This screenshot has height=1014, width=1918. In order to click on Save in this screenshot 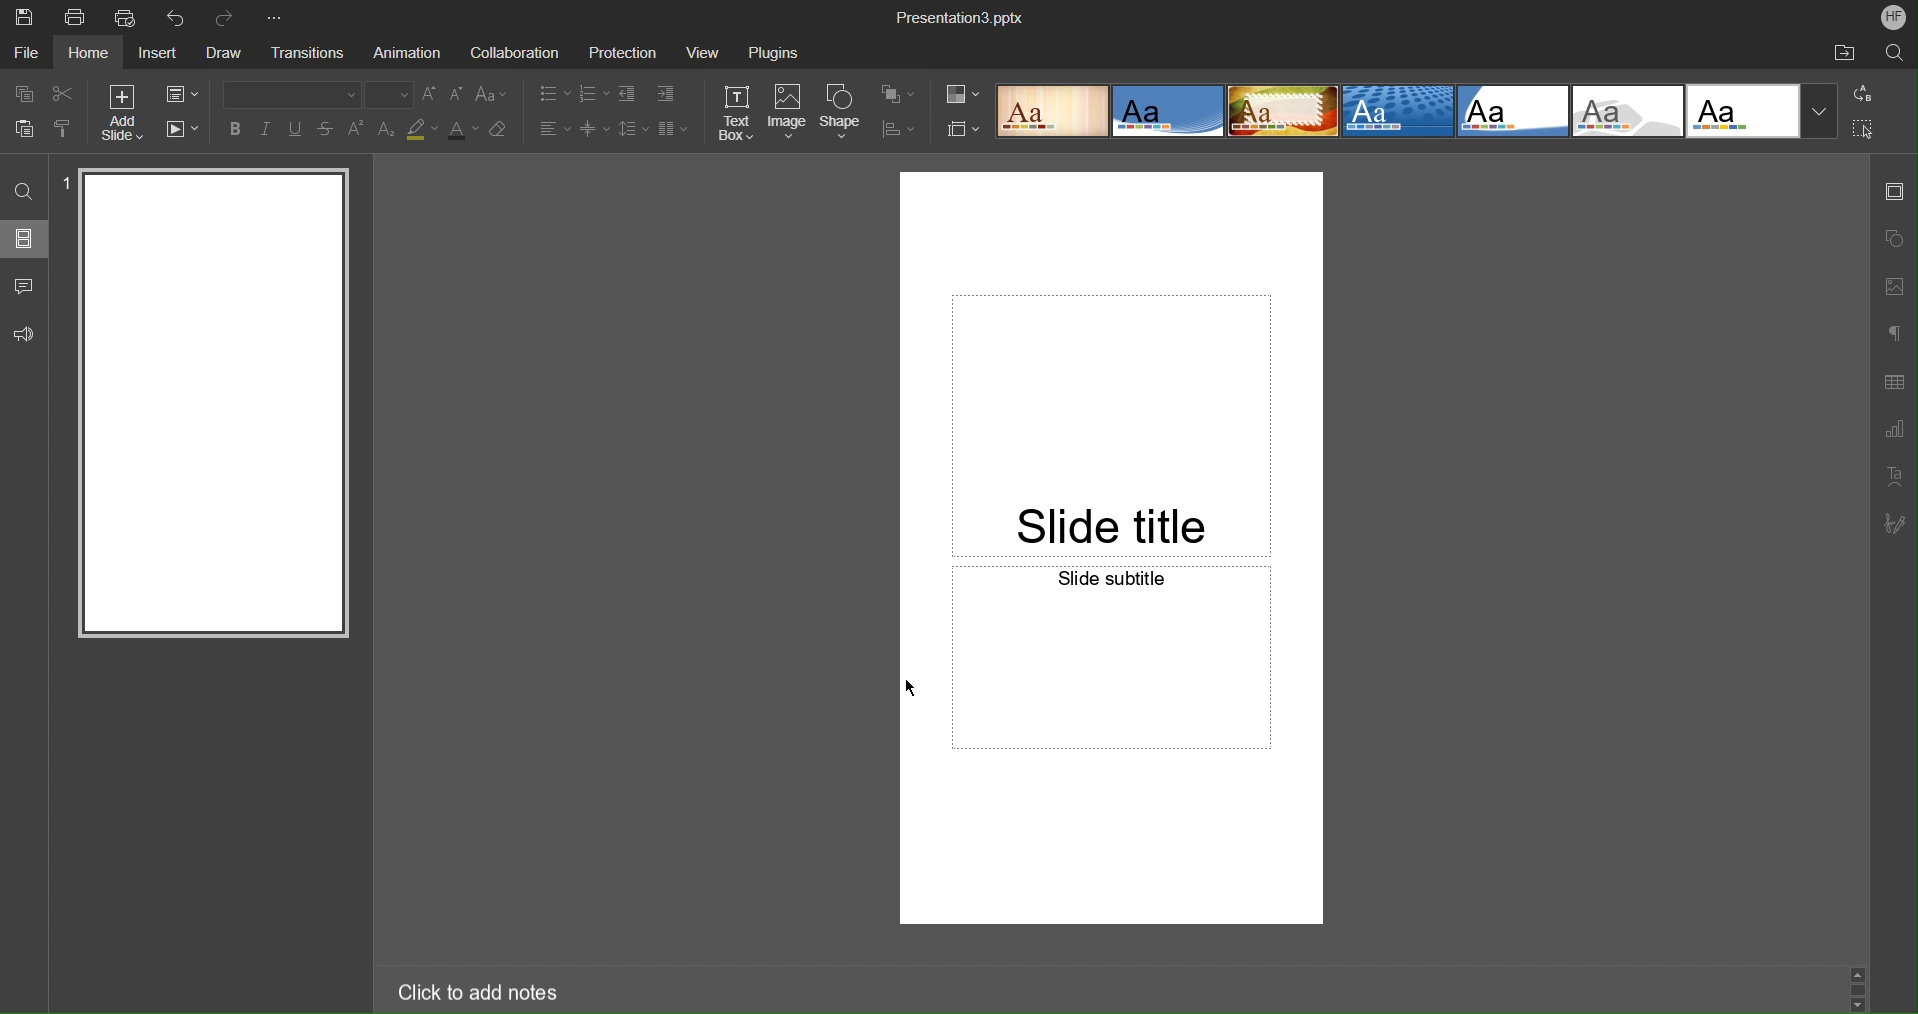, I will do `click(26, 17)`.